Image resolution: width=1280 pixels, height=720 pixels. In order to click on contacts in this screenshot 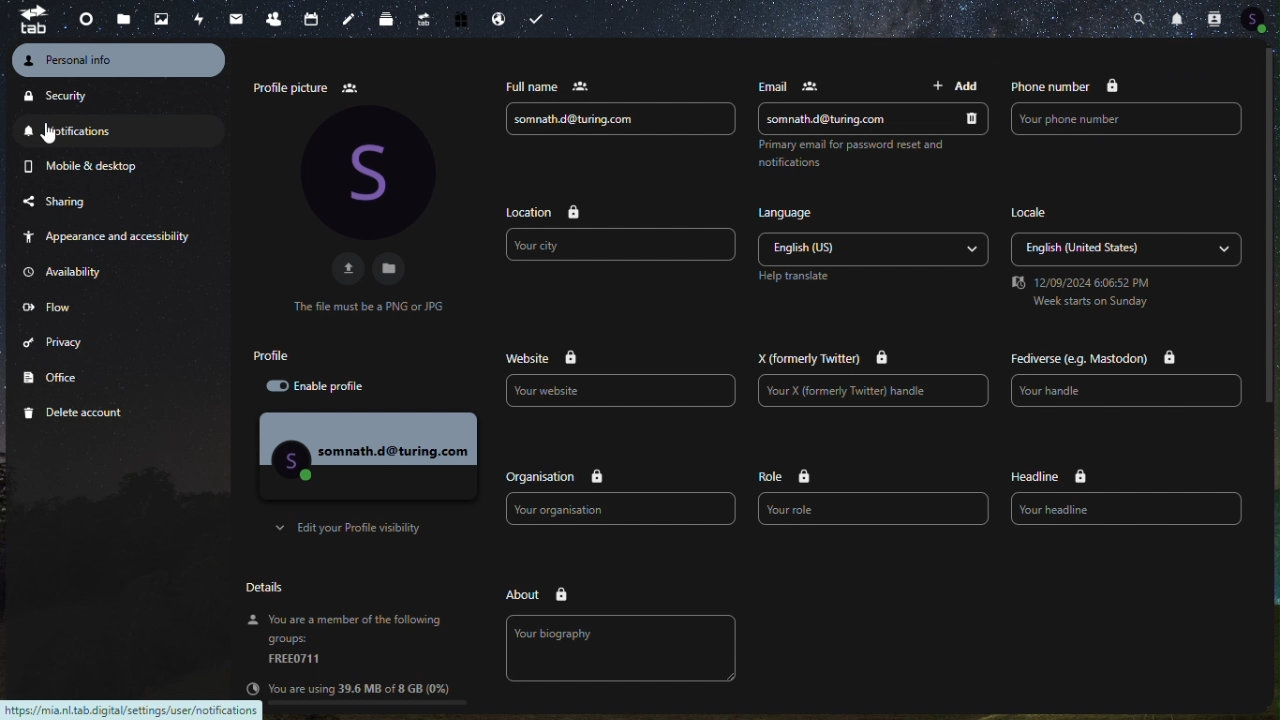, I will do `click(274, 17)`.